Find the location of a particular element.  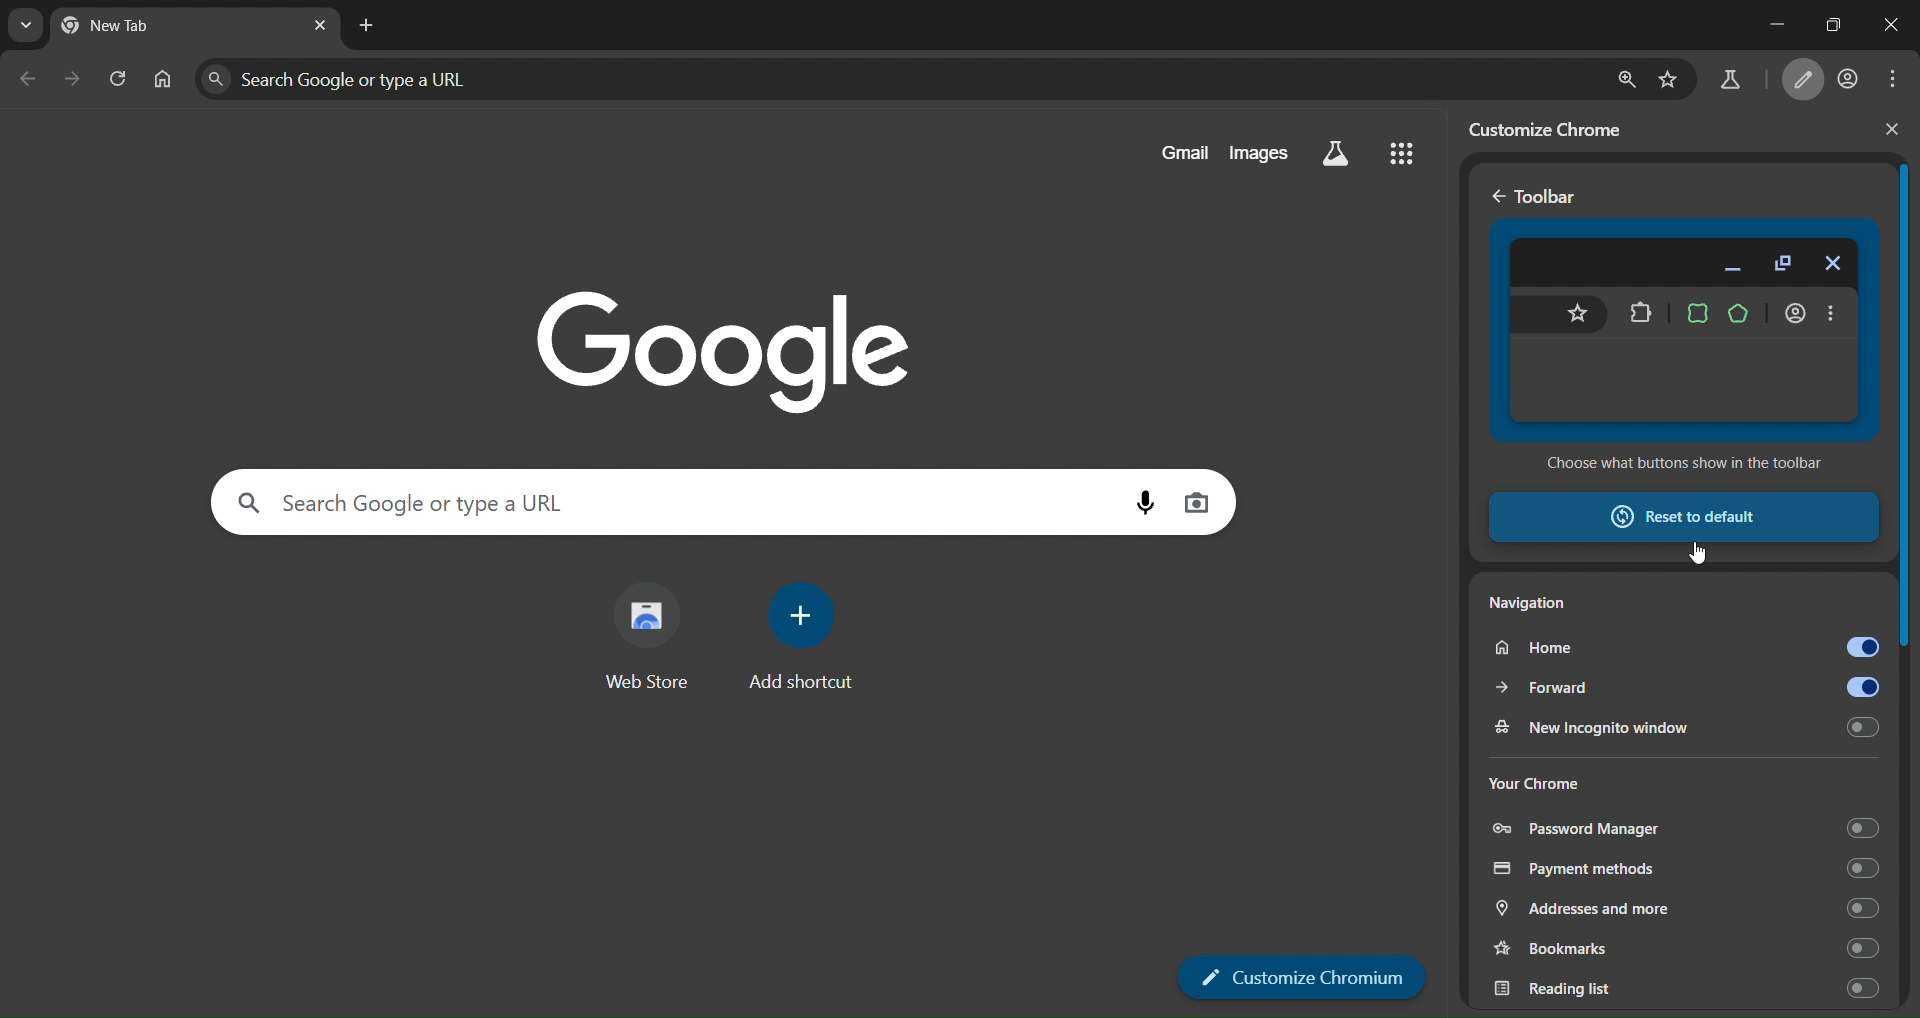

bookmarks is located at coordinates (1685, 949).